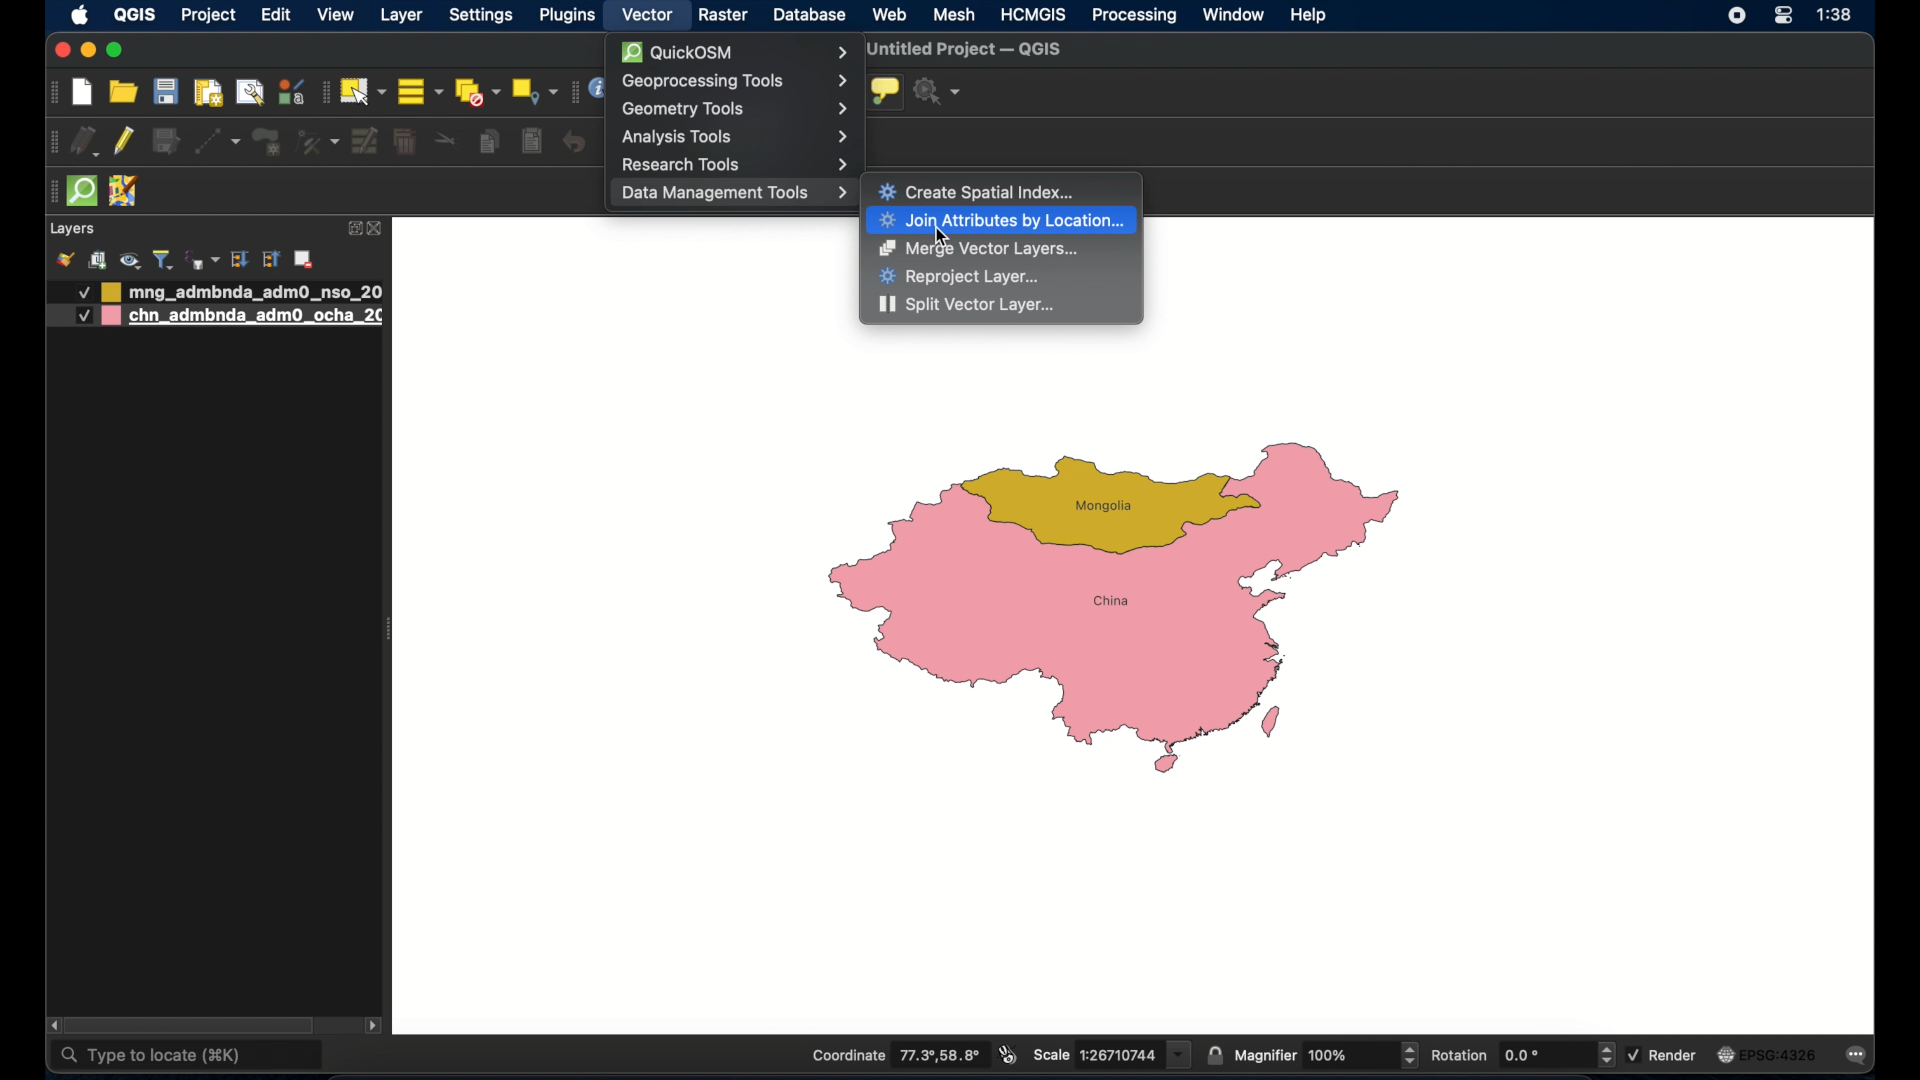 Image resolution: width=1920 pixels, height=1080 pixels. Describe the element at coordinates (978, 251) in the screenshot. I see `Merge Vector Layers...` at that location.